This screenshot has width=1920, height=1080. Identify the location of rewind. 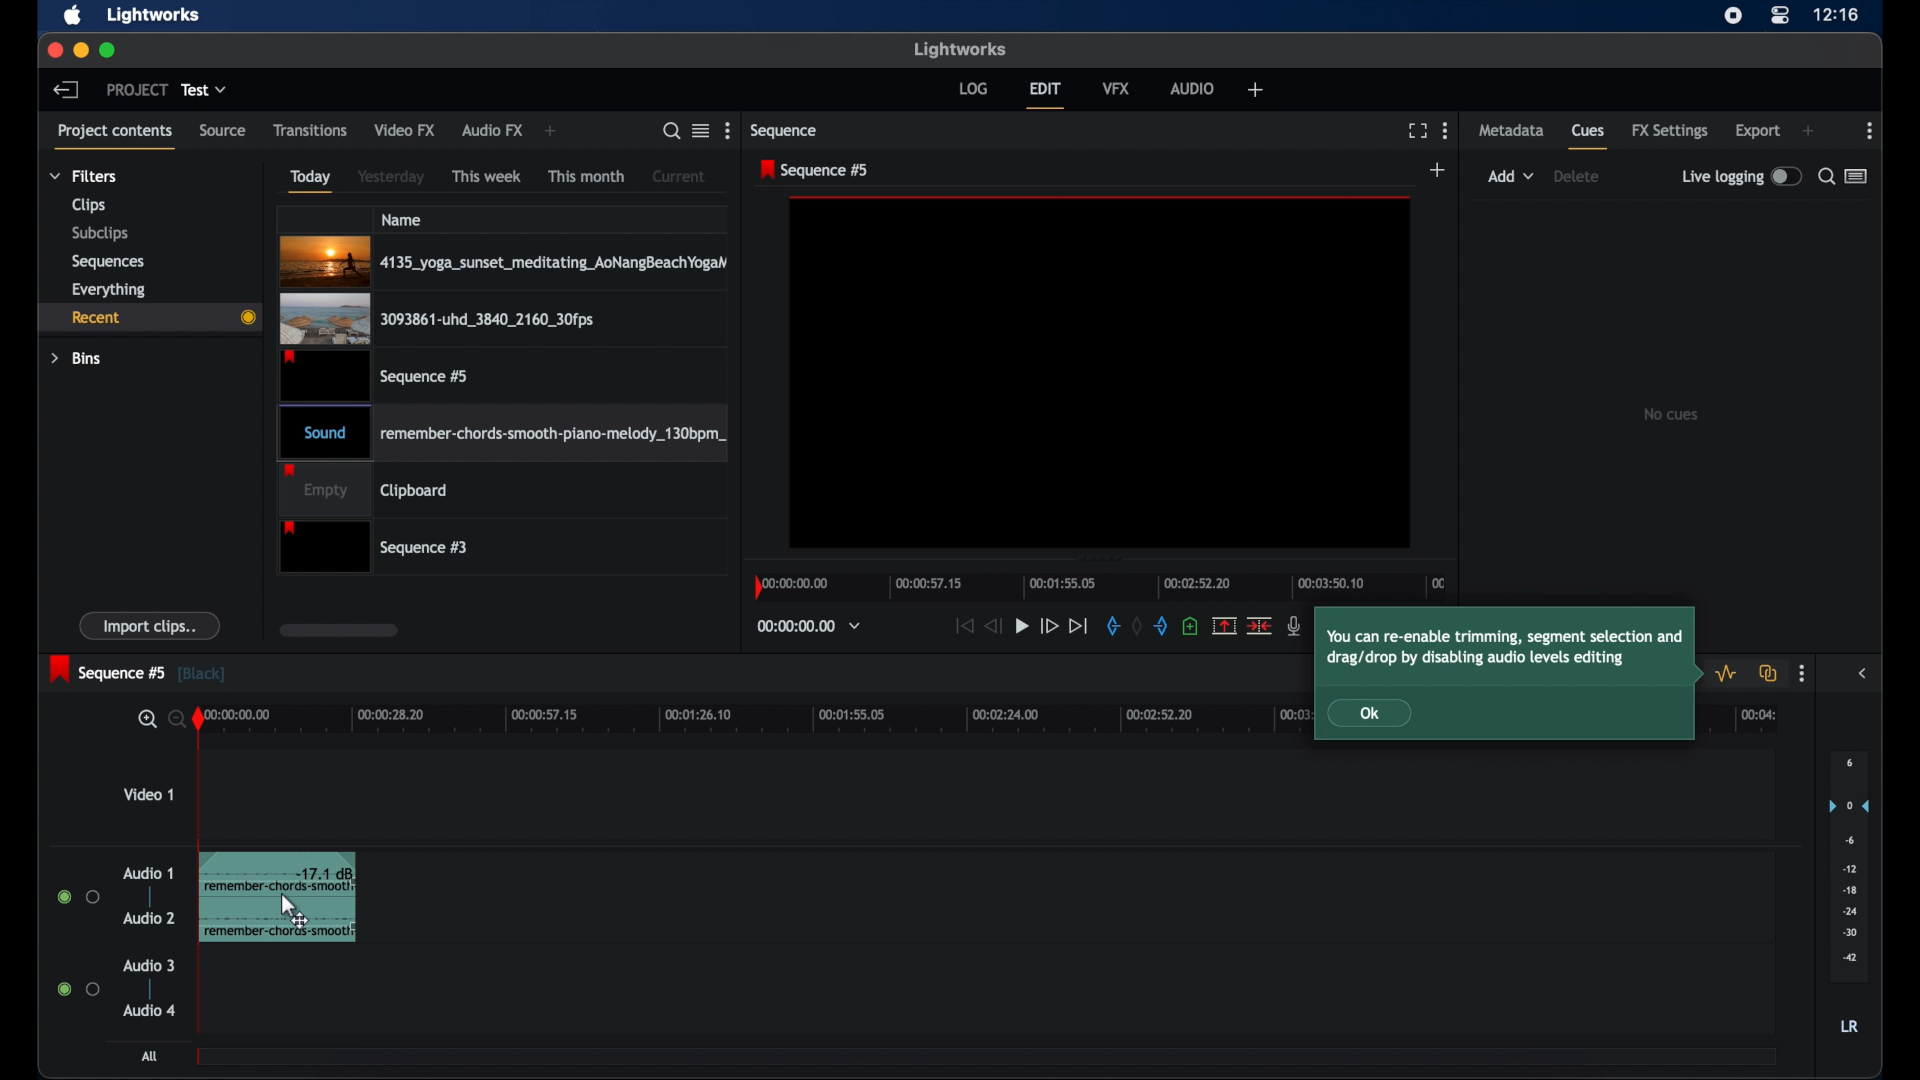
(992, 624).